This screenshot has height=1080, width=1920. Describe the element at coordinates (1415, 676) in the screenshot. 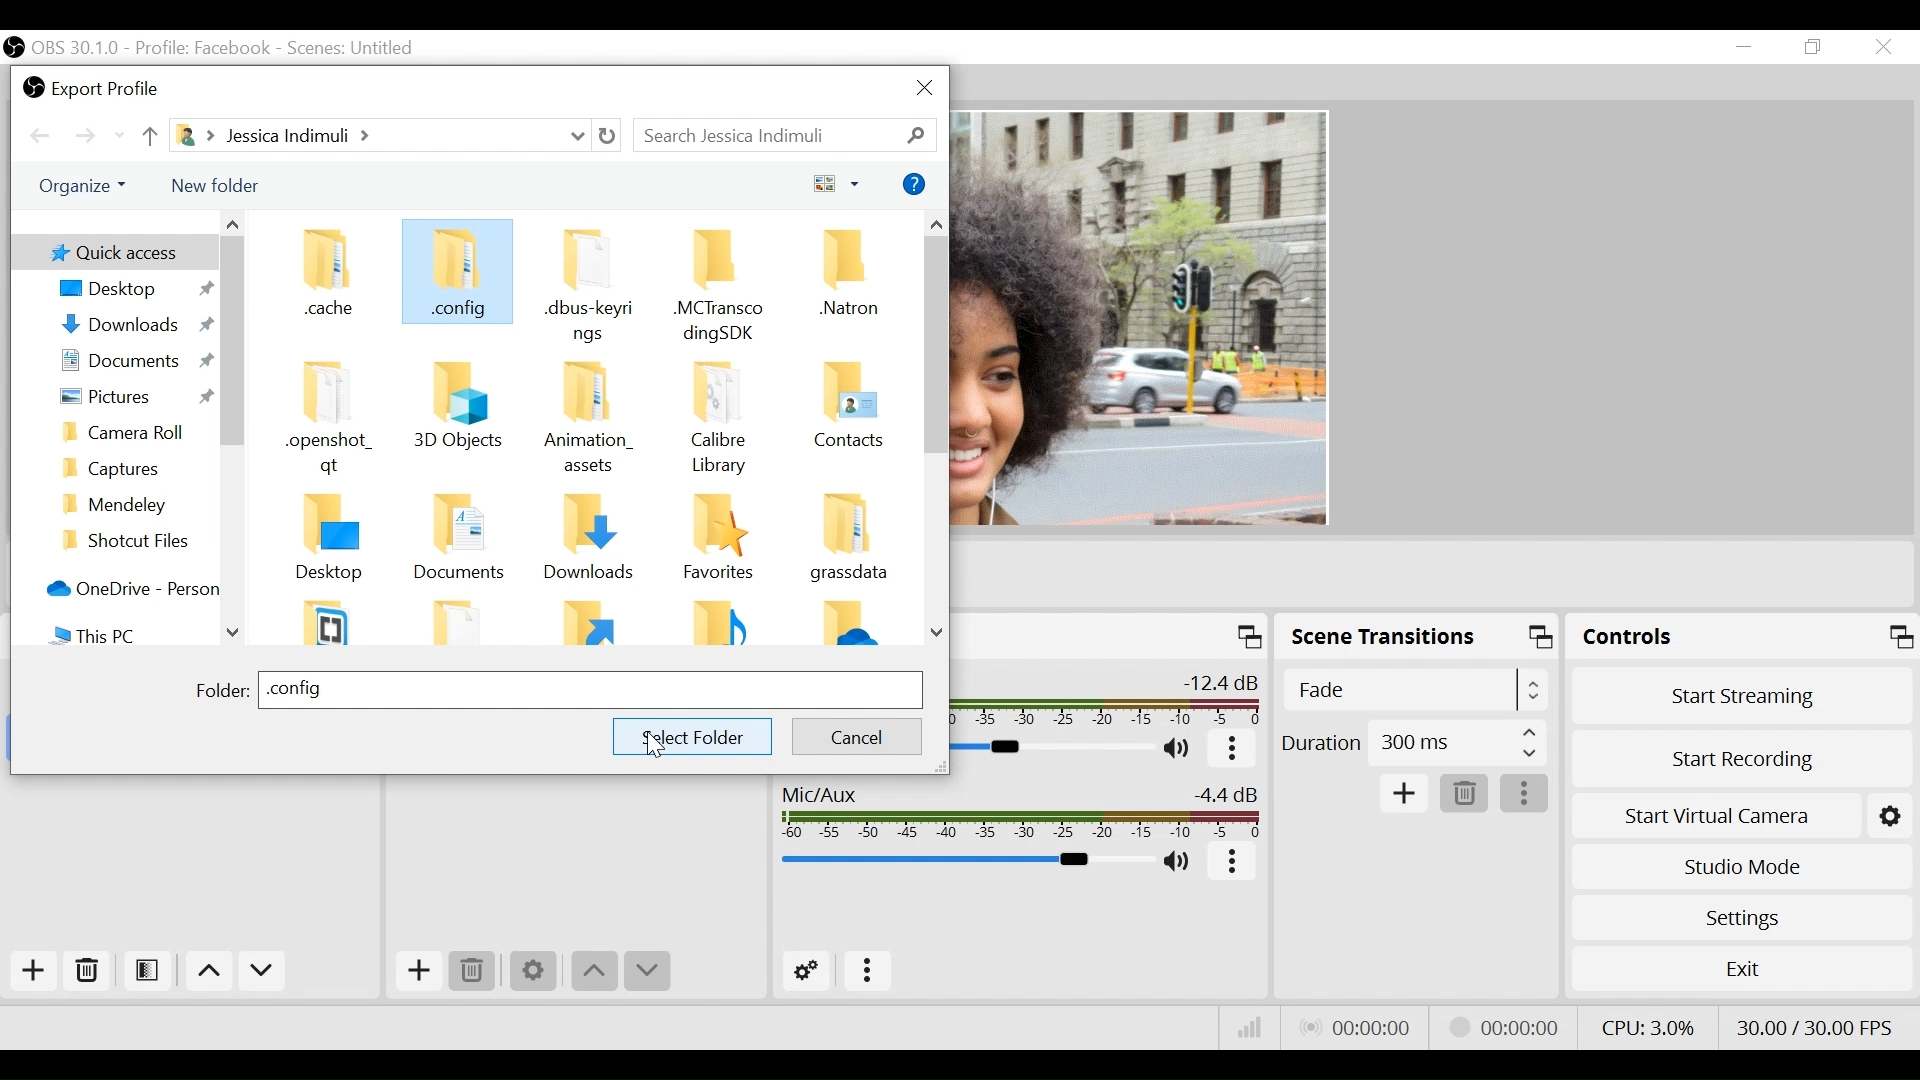

I see `Select Scene Transition` at that location.